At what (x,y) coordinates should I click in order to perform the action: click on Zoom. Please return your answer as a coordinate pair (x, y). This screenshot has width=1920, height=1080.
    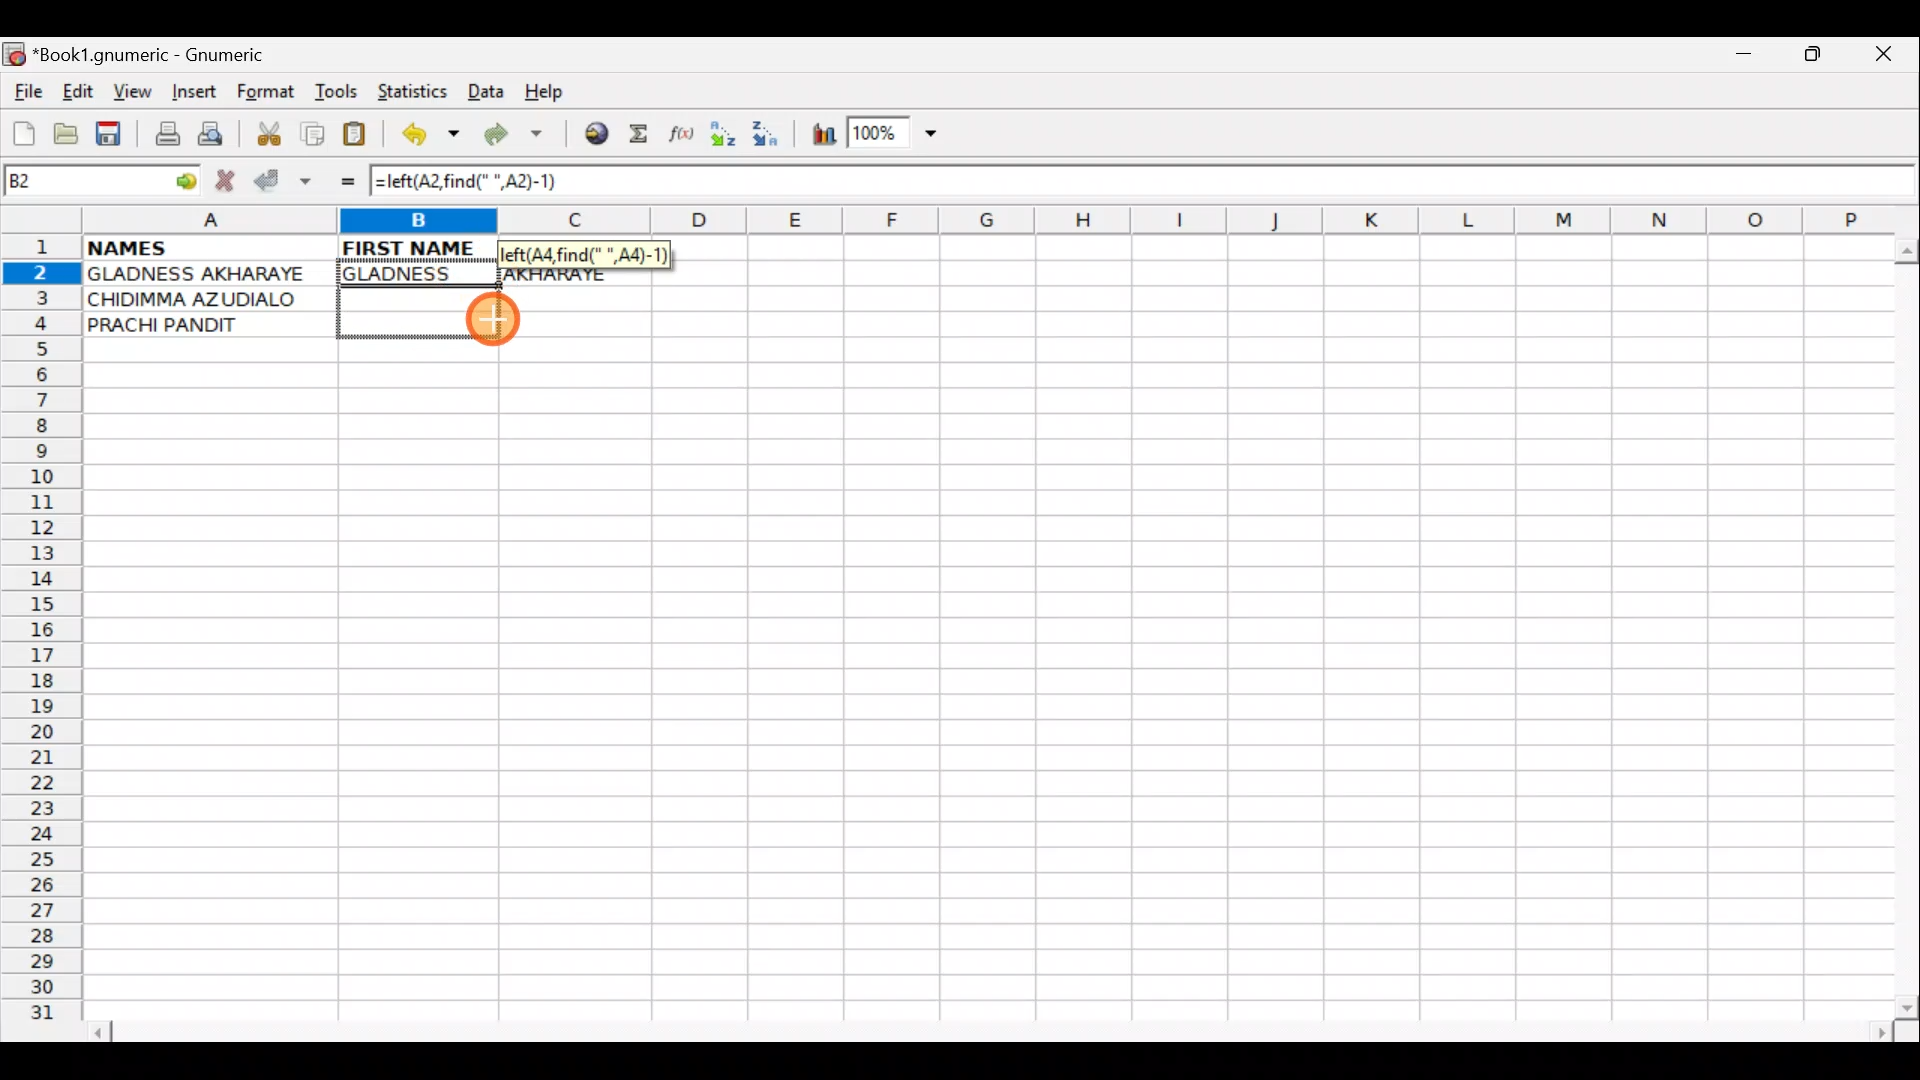
    Looking at the image, I should click on (895, 136).